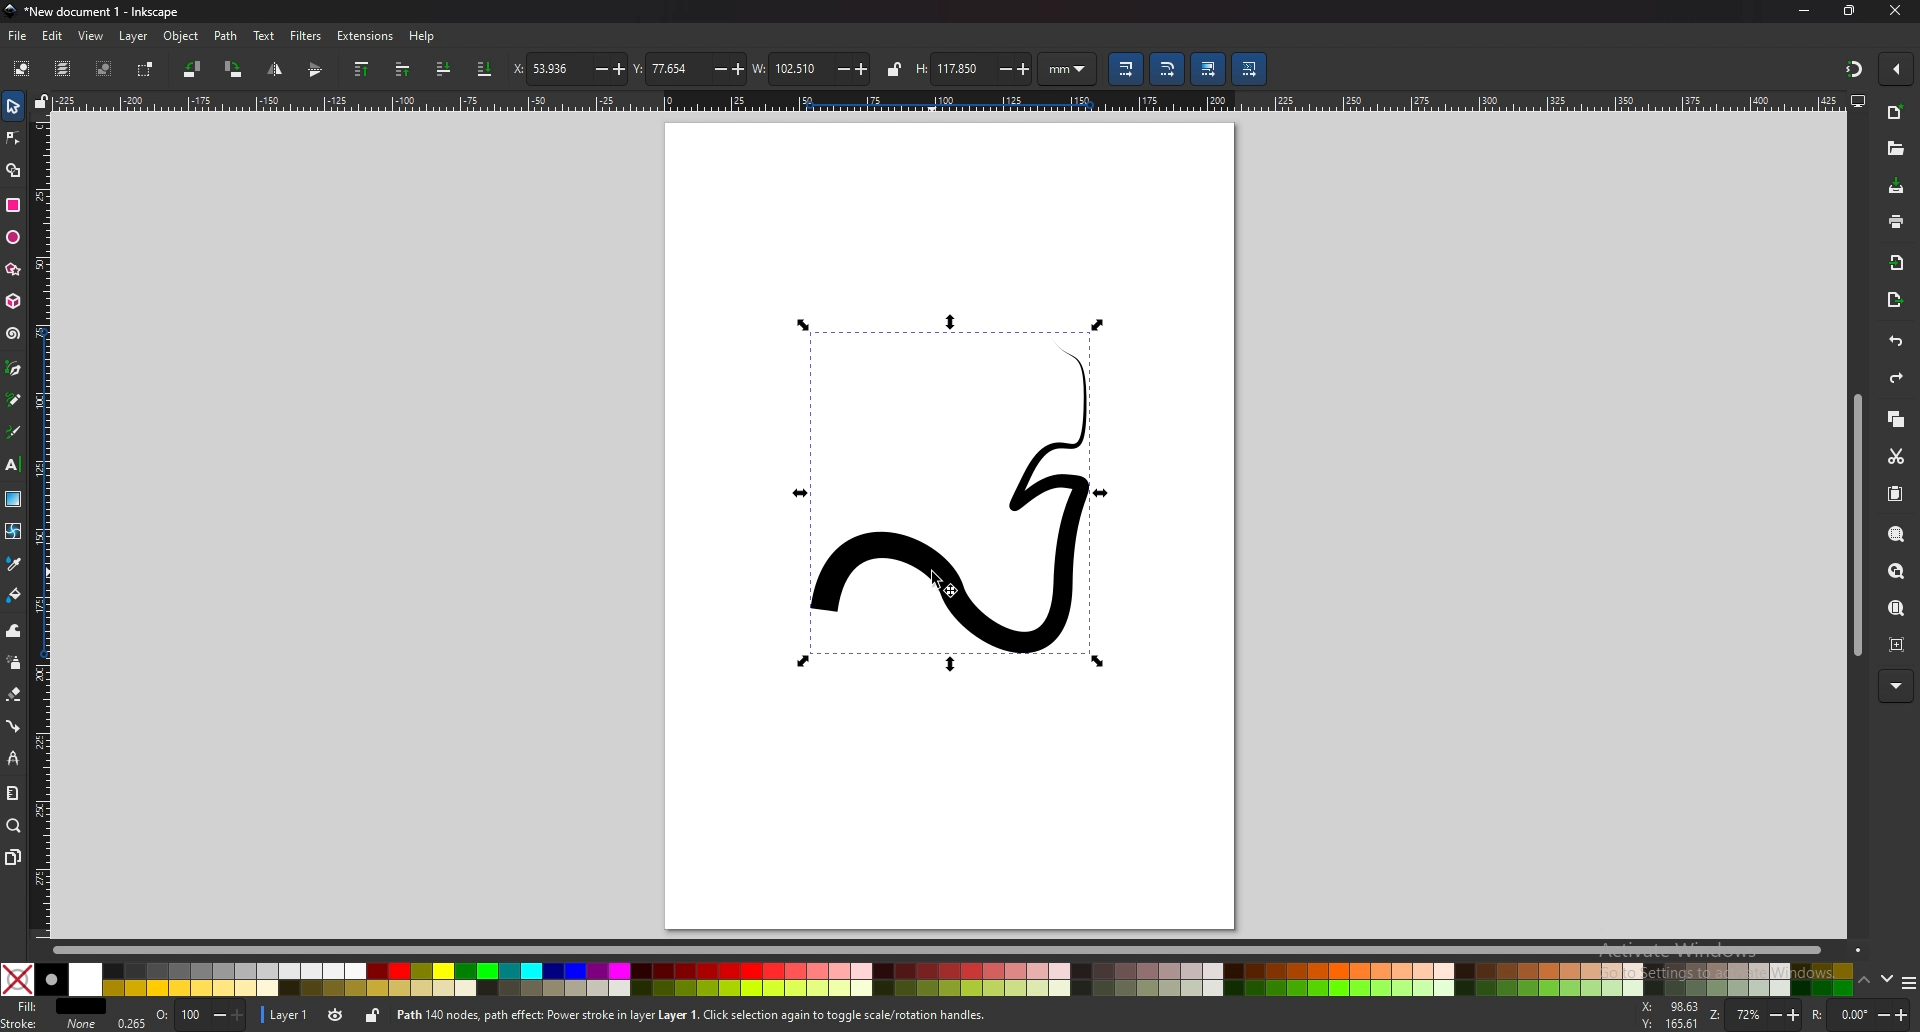 The image size is (1920, 1032). What do you see at coordinates (1897, 420) in the screenshot?
I see `copy` at bounding box center [1897, 420].